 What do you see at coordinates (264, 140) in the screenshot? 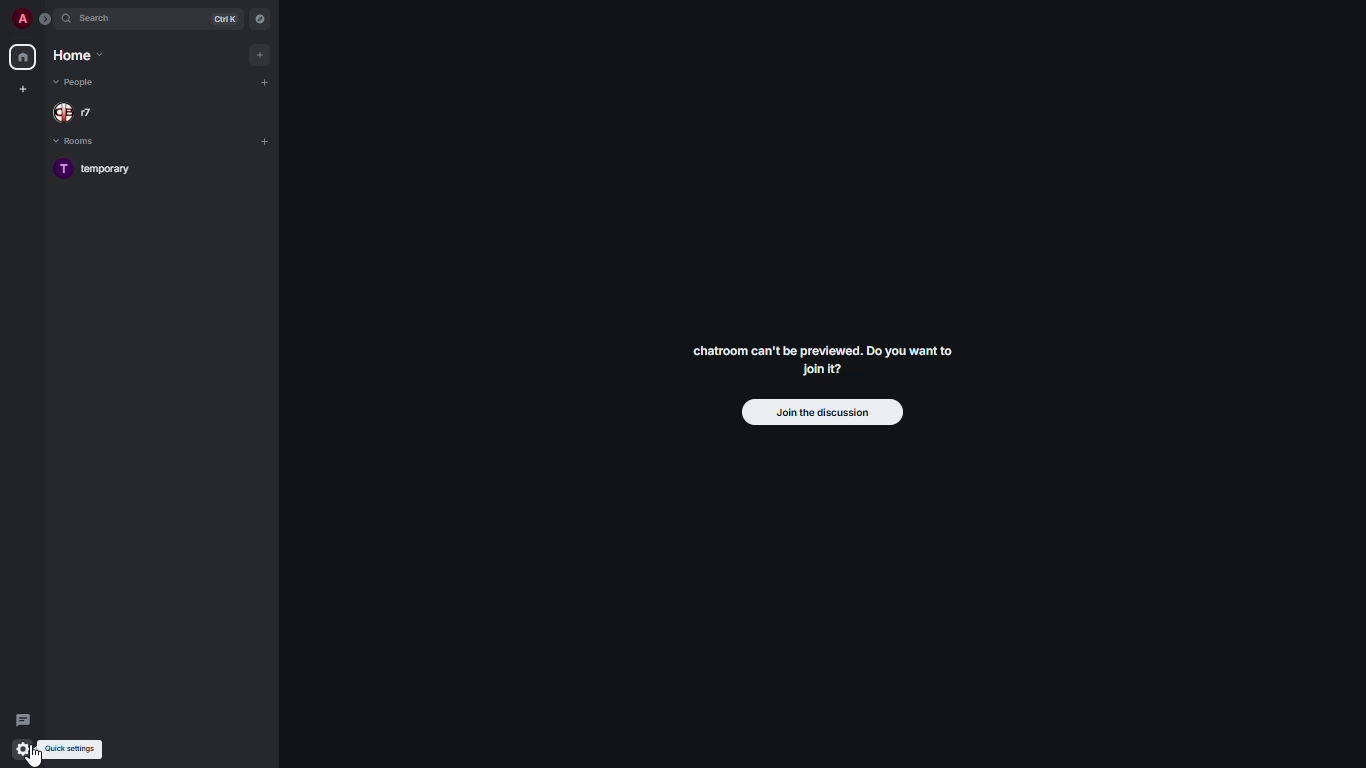
I see `add` at bounding box center [264, 140].